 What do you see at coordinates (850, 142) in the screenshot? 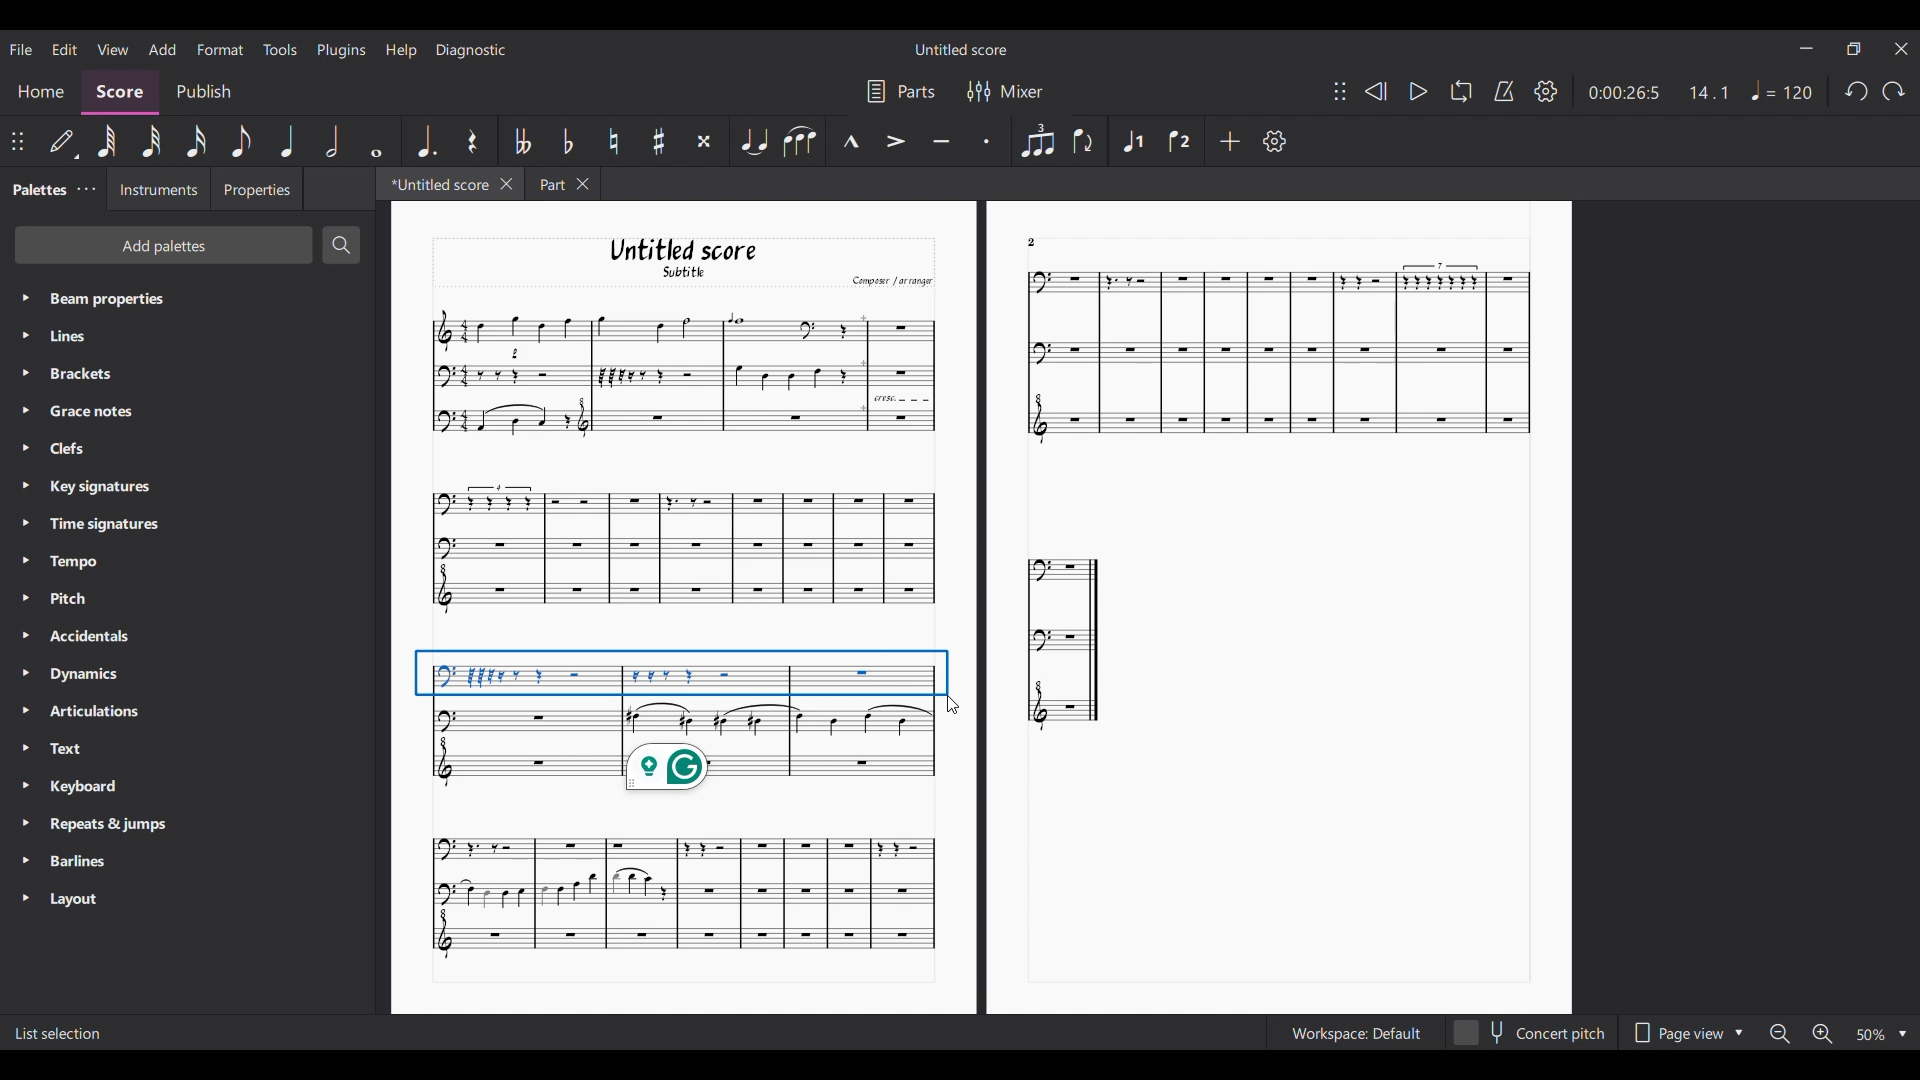
I see `Marcato` at bounding box center [850, 142].